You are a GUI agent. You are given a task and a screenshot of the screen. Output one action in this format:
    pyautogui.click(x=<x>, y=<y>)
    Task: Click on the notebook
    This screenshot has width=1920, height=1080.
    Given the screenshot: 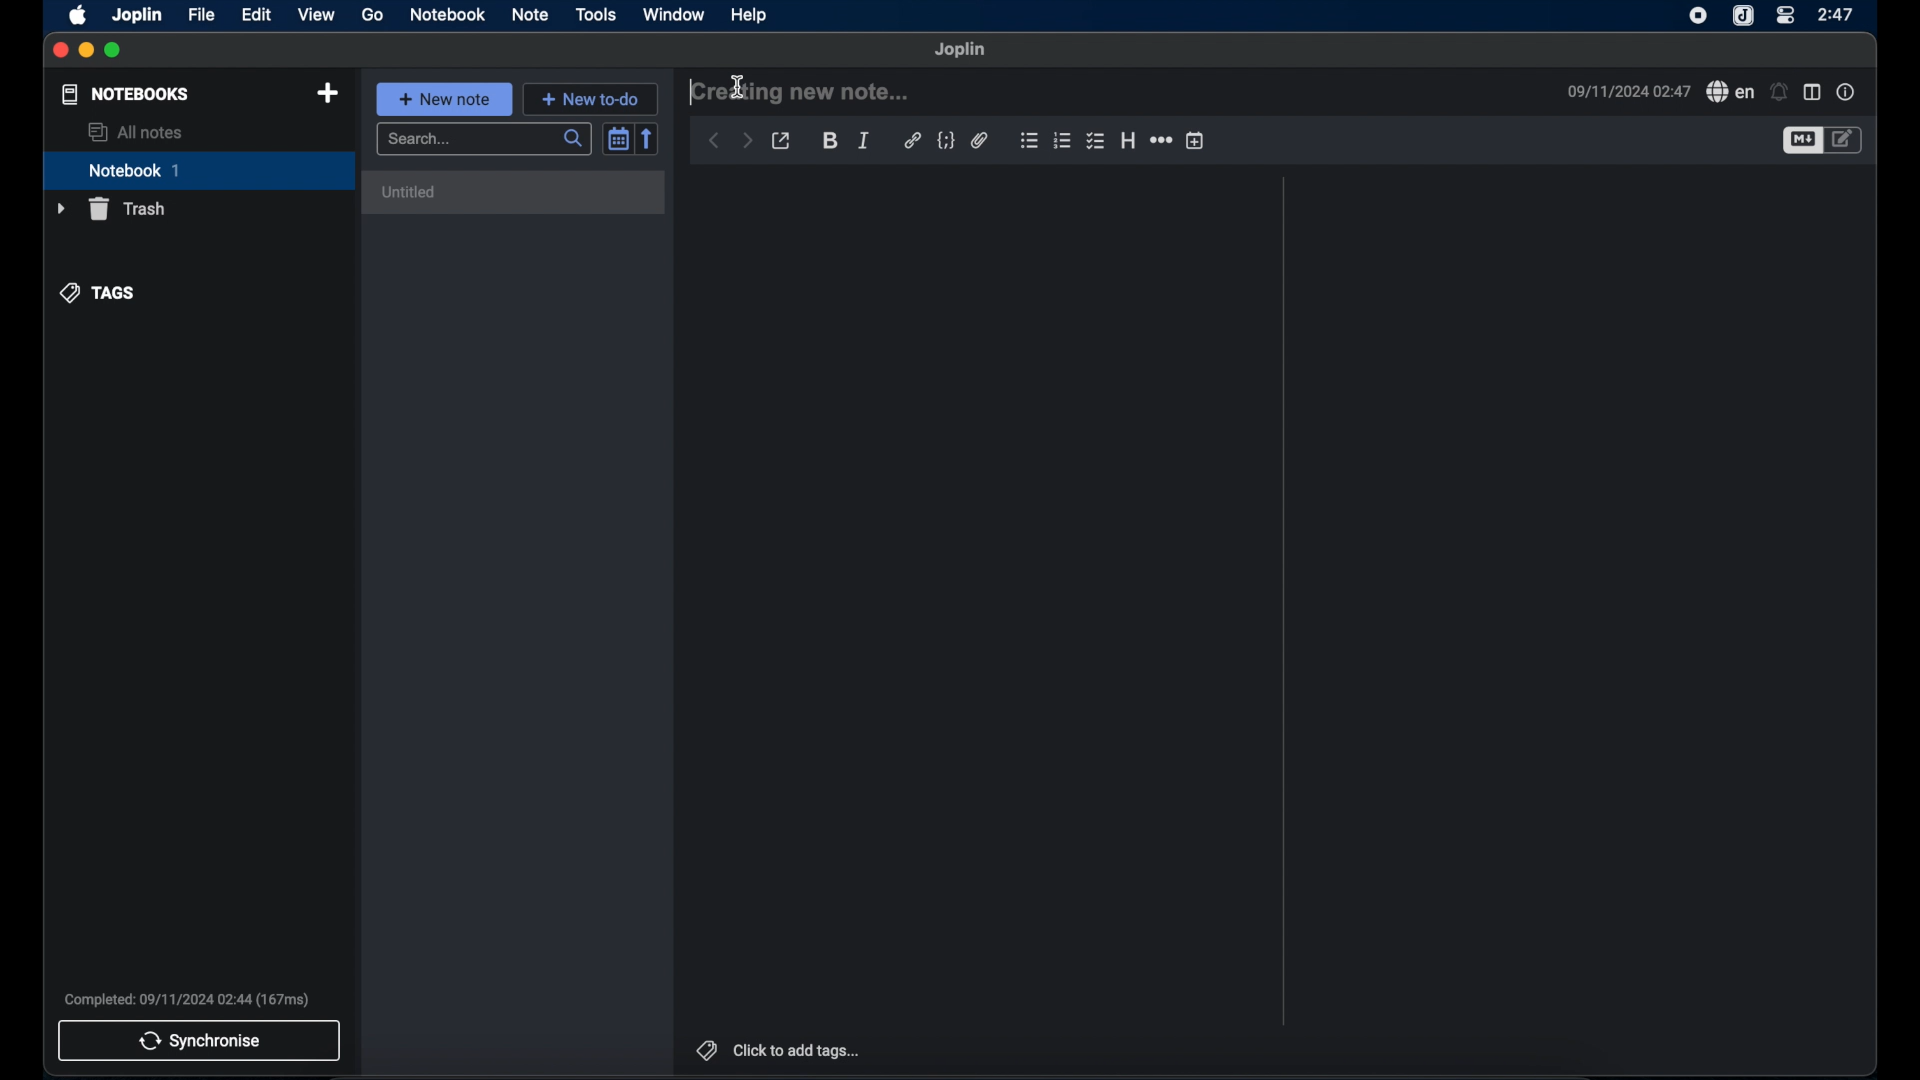 What is the action you would take?
    pyautogui.click(x=199, y=171)
    